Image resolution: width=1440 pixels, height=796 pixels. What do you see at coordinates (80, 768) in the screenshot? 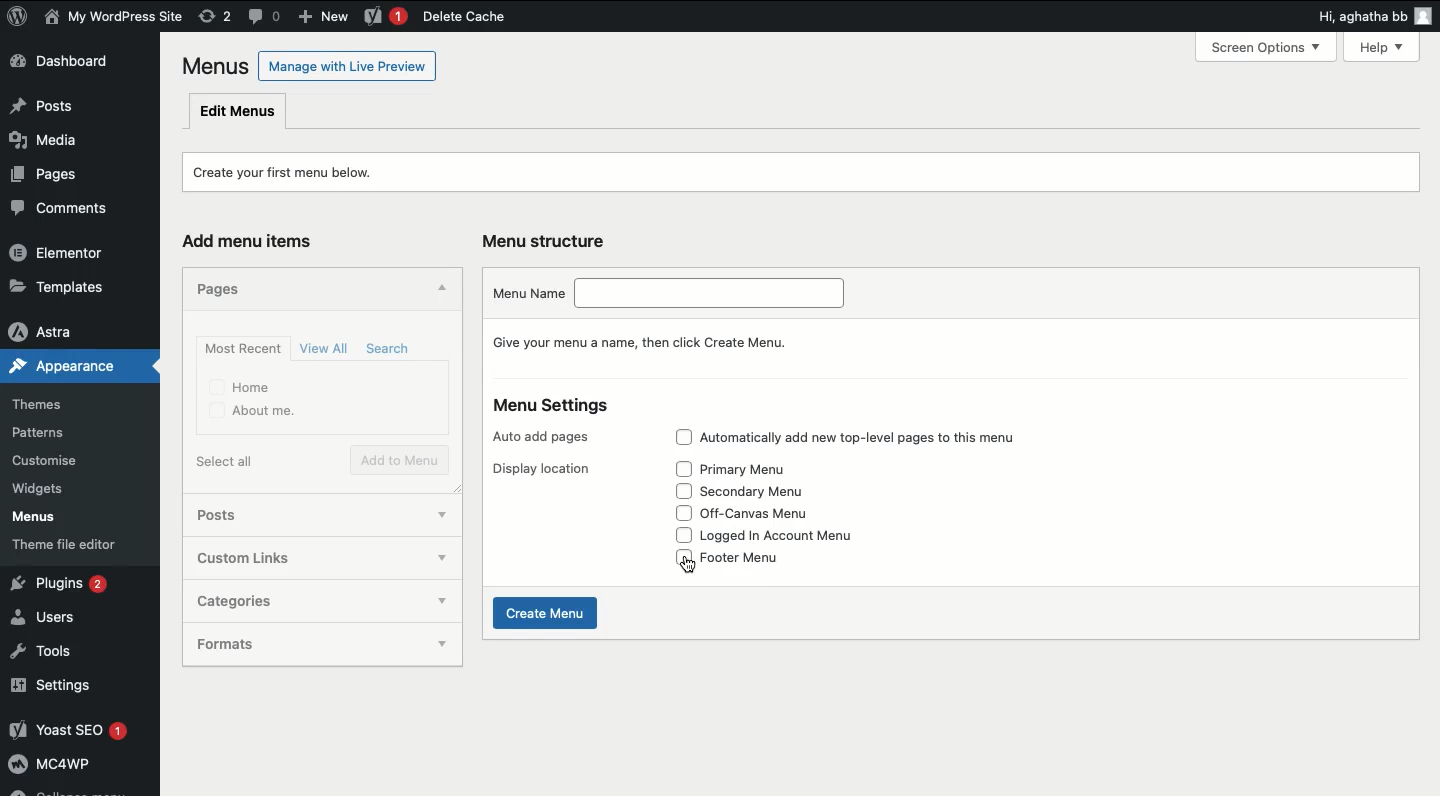
I see `Mcawp` at bounding box center [80, 768].